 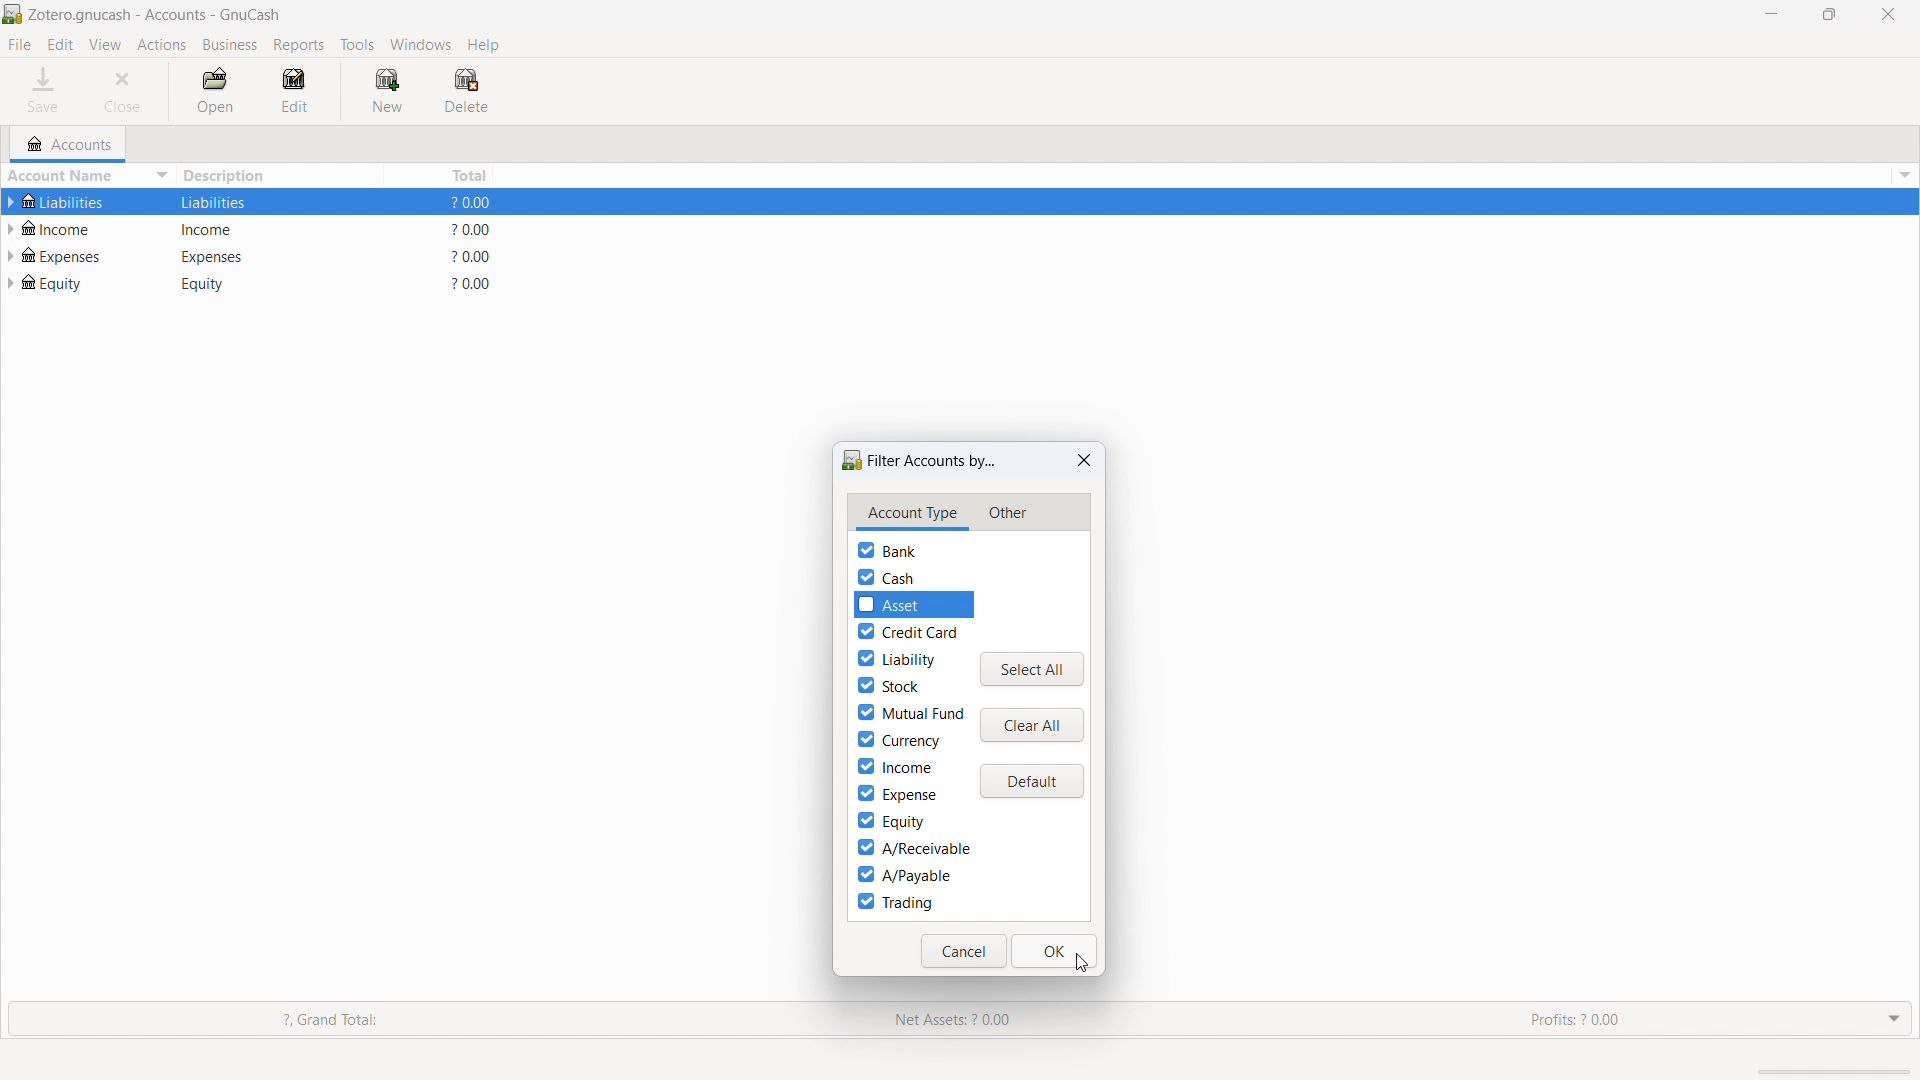 What do you see at coordinates (890, 821) in the screenshot?
I see `equity` at bounding box center [890, 821].